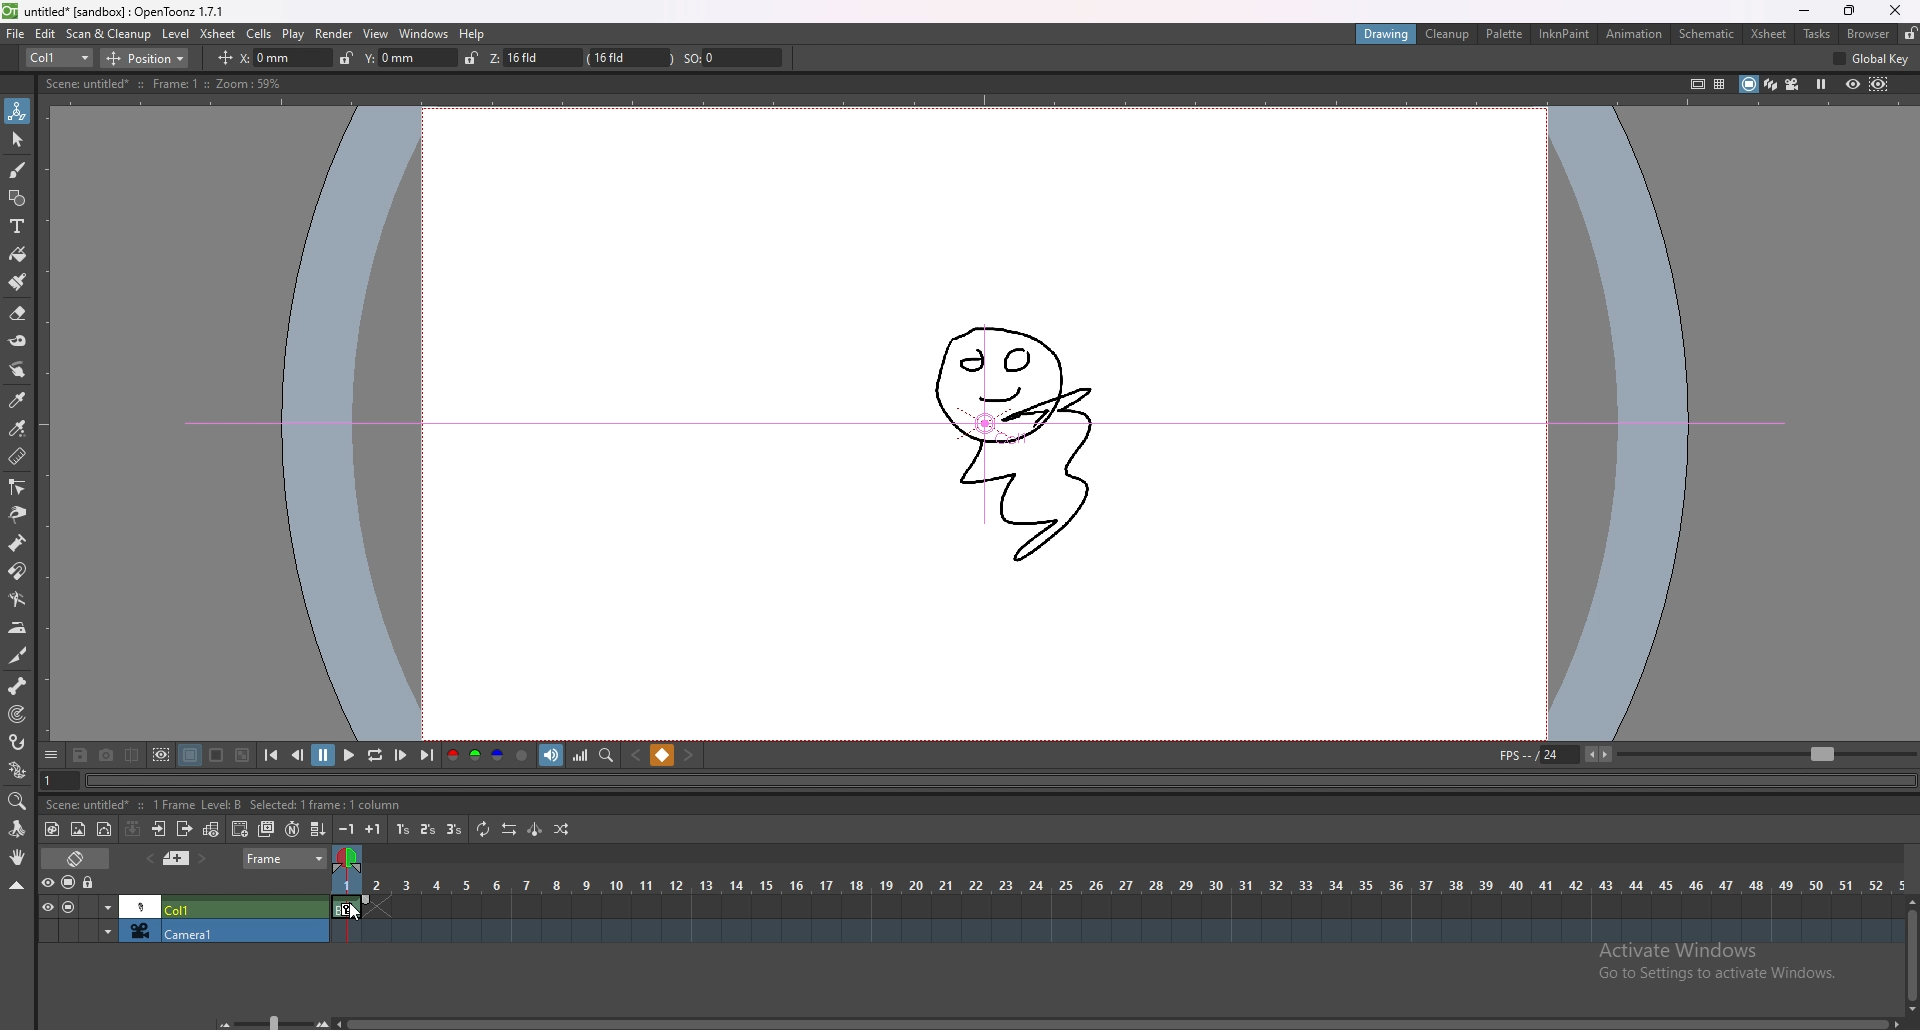  I want to click on scroll bar, so click(1911, 951).